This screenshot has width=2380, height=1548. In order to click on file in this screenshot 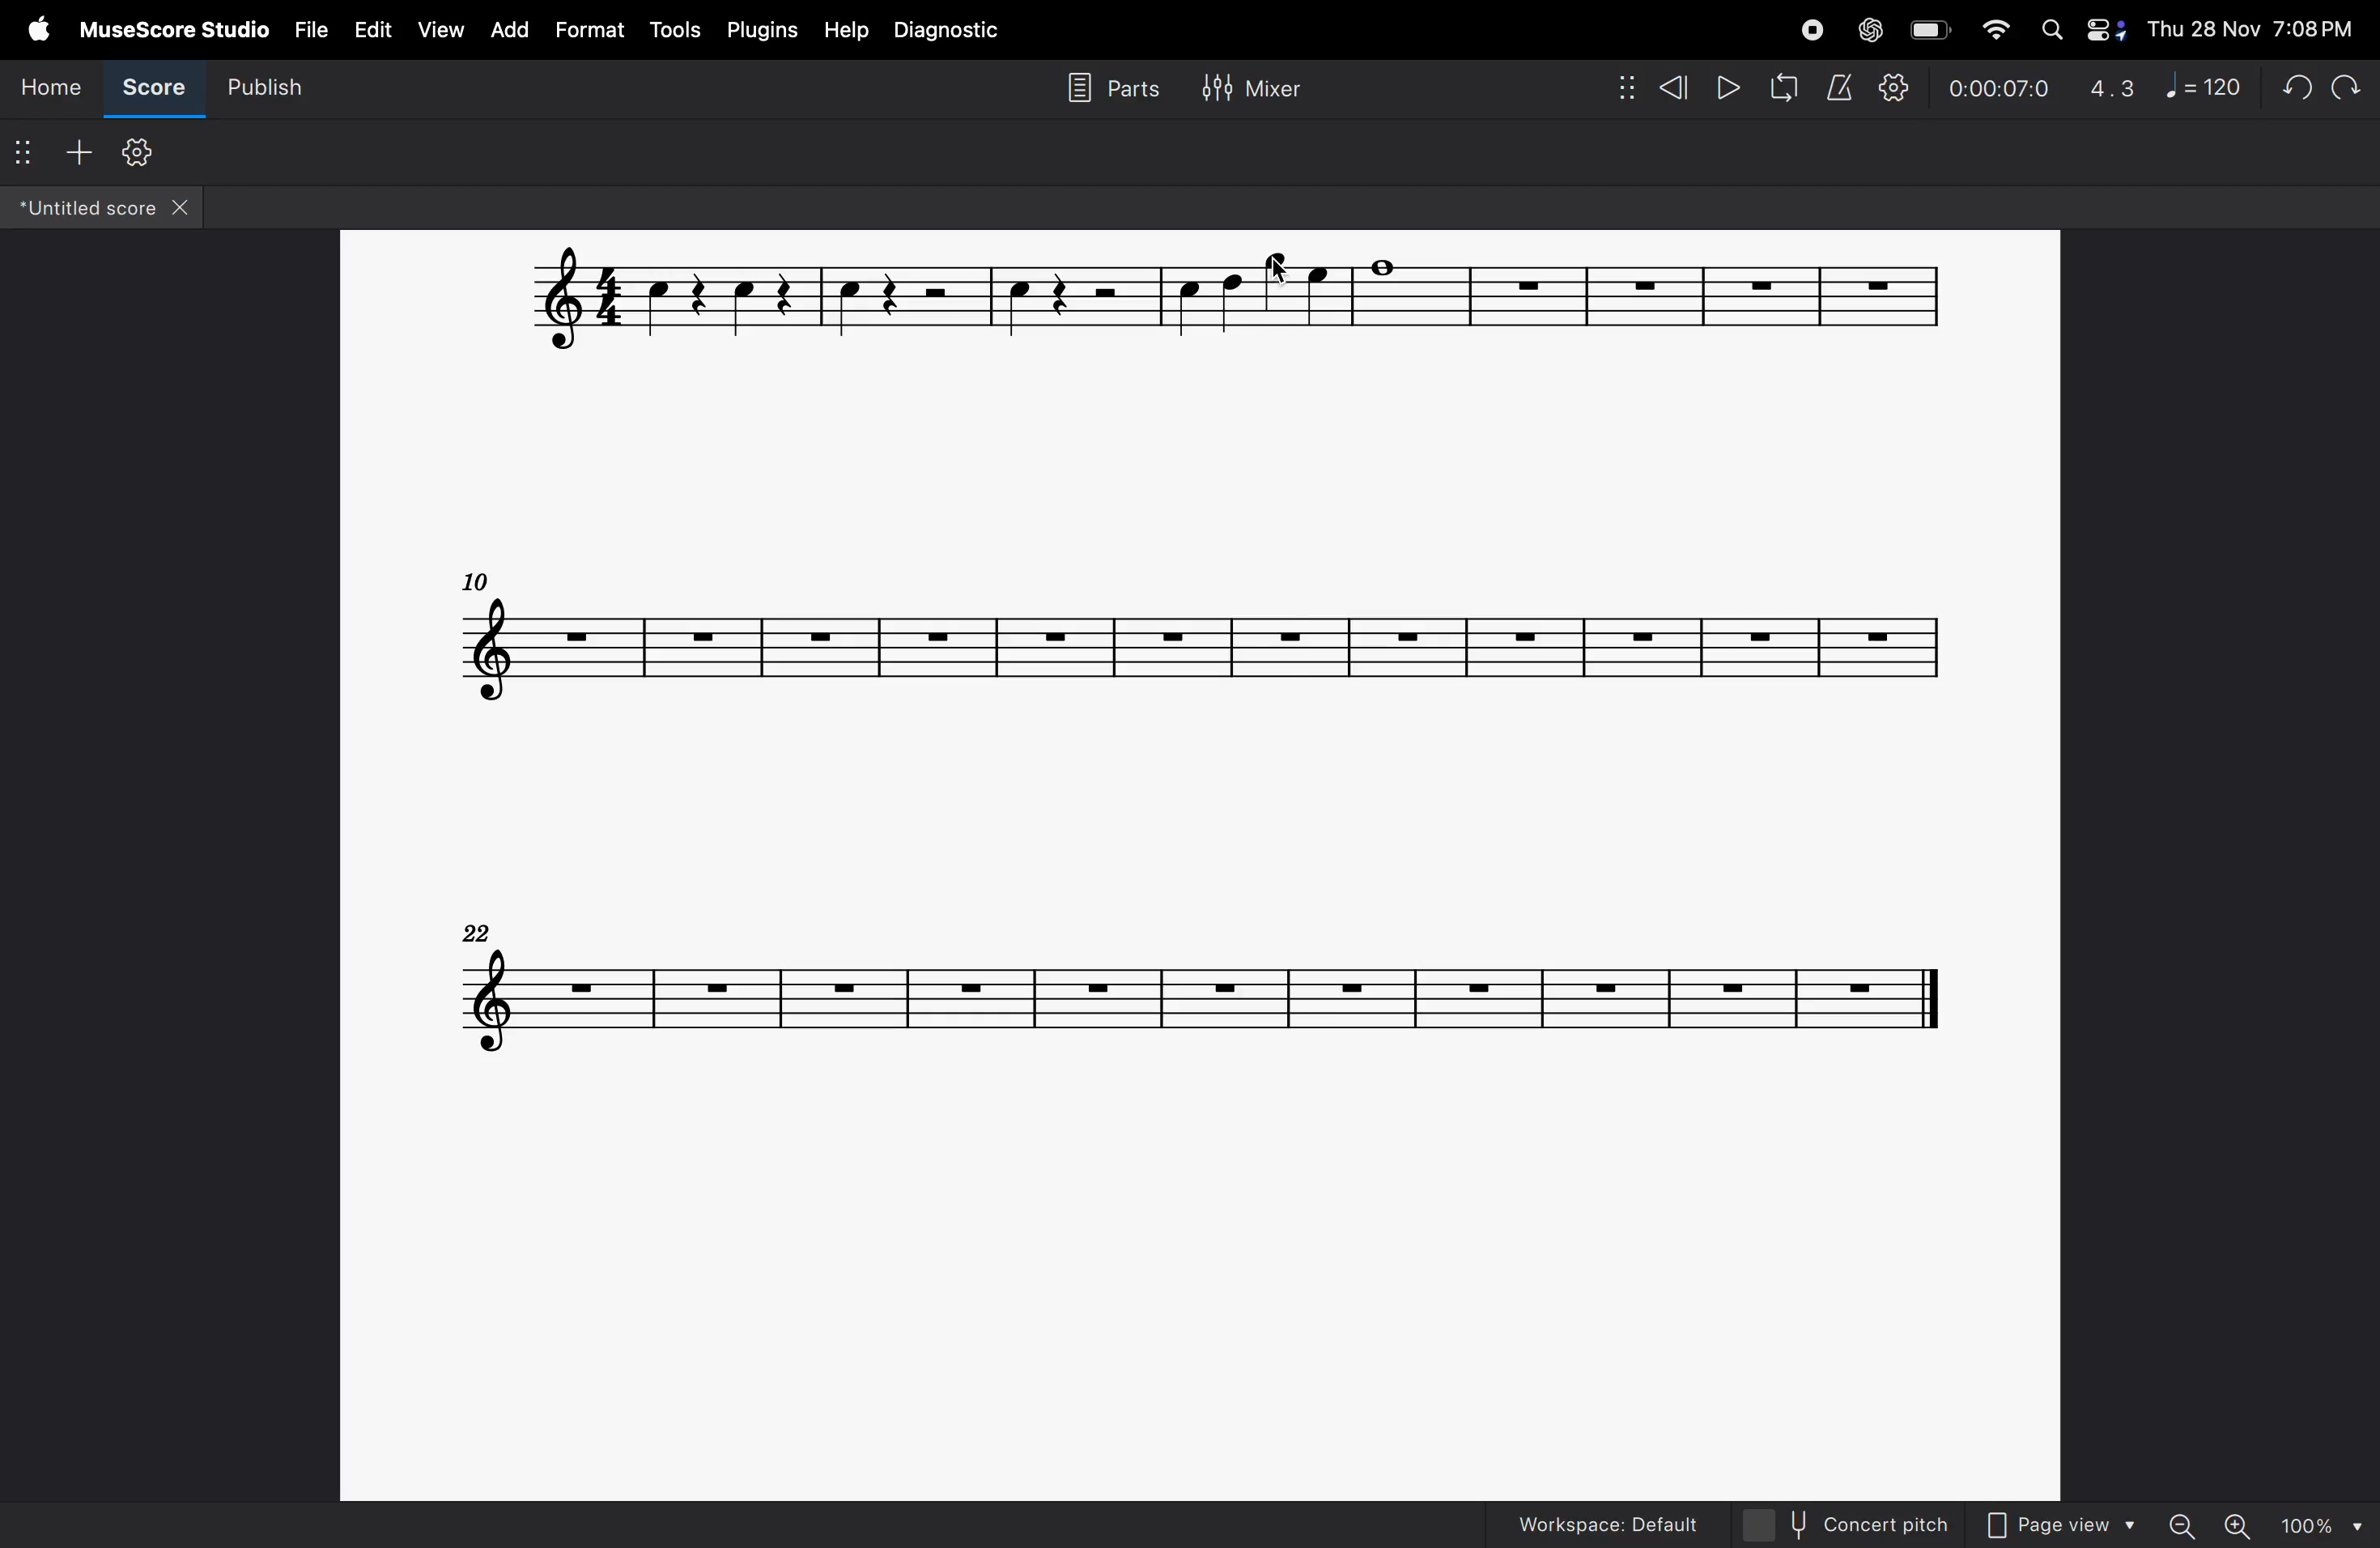, I will do `click(311, 33)`.